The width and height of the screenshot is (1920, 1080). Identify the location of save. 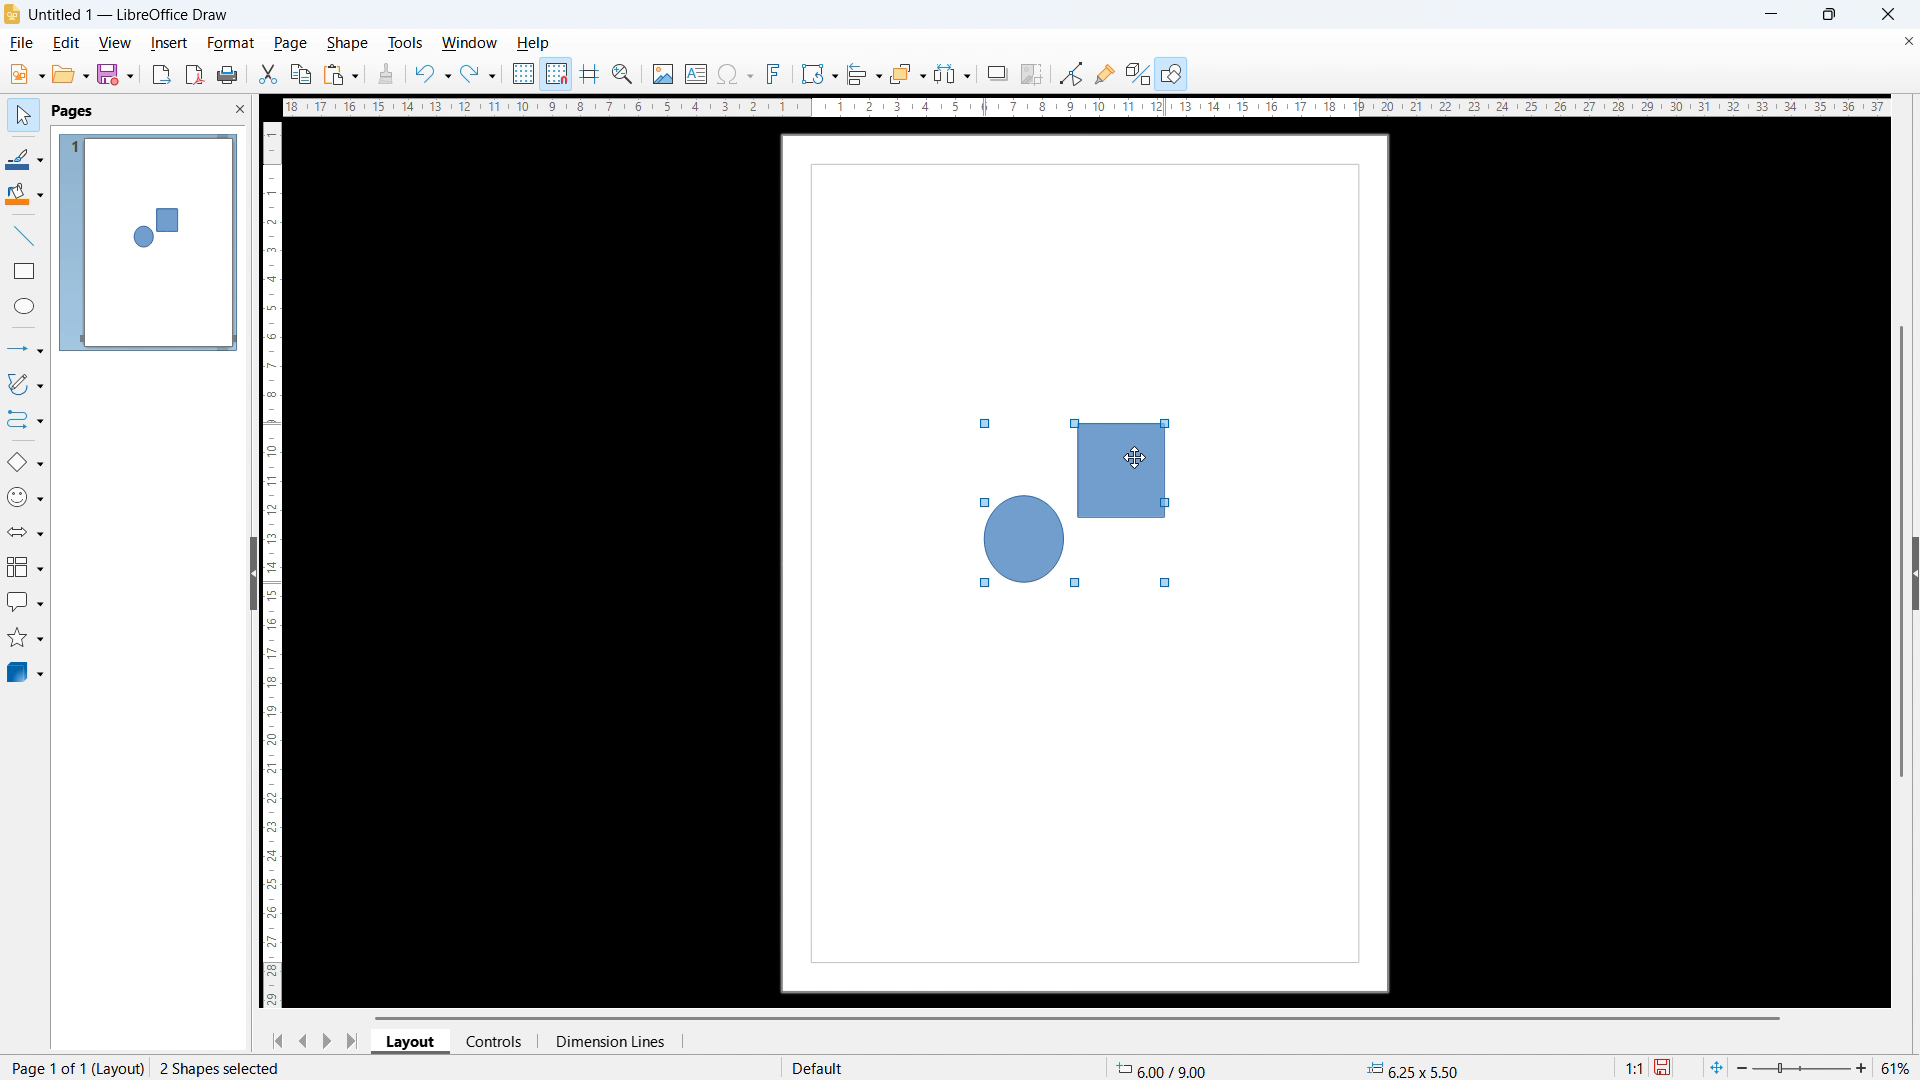
(116, 75).